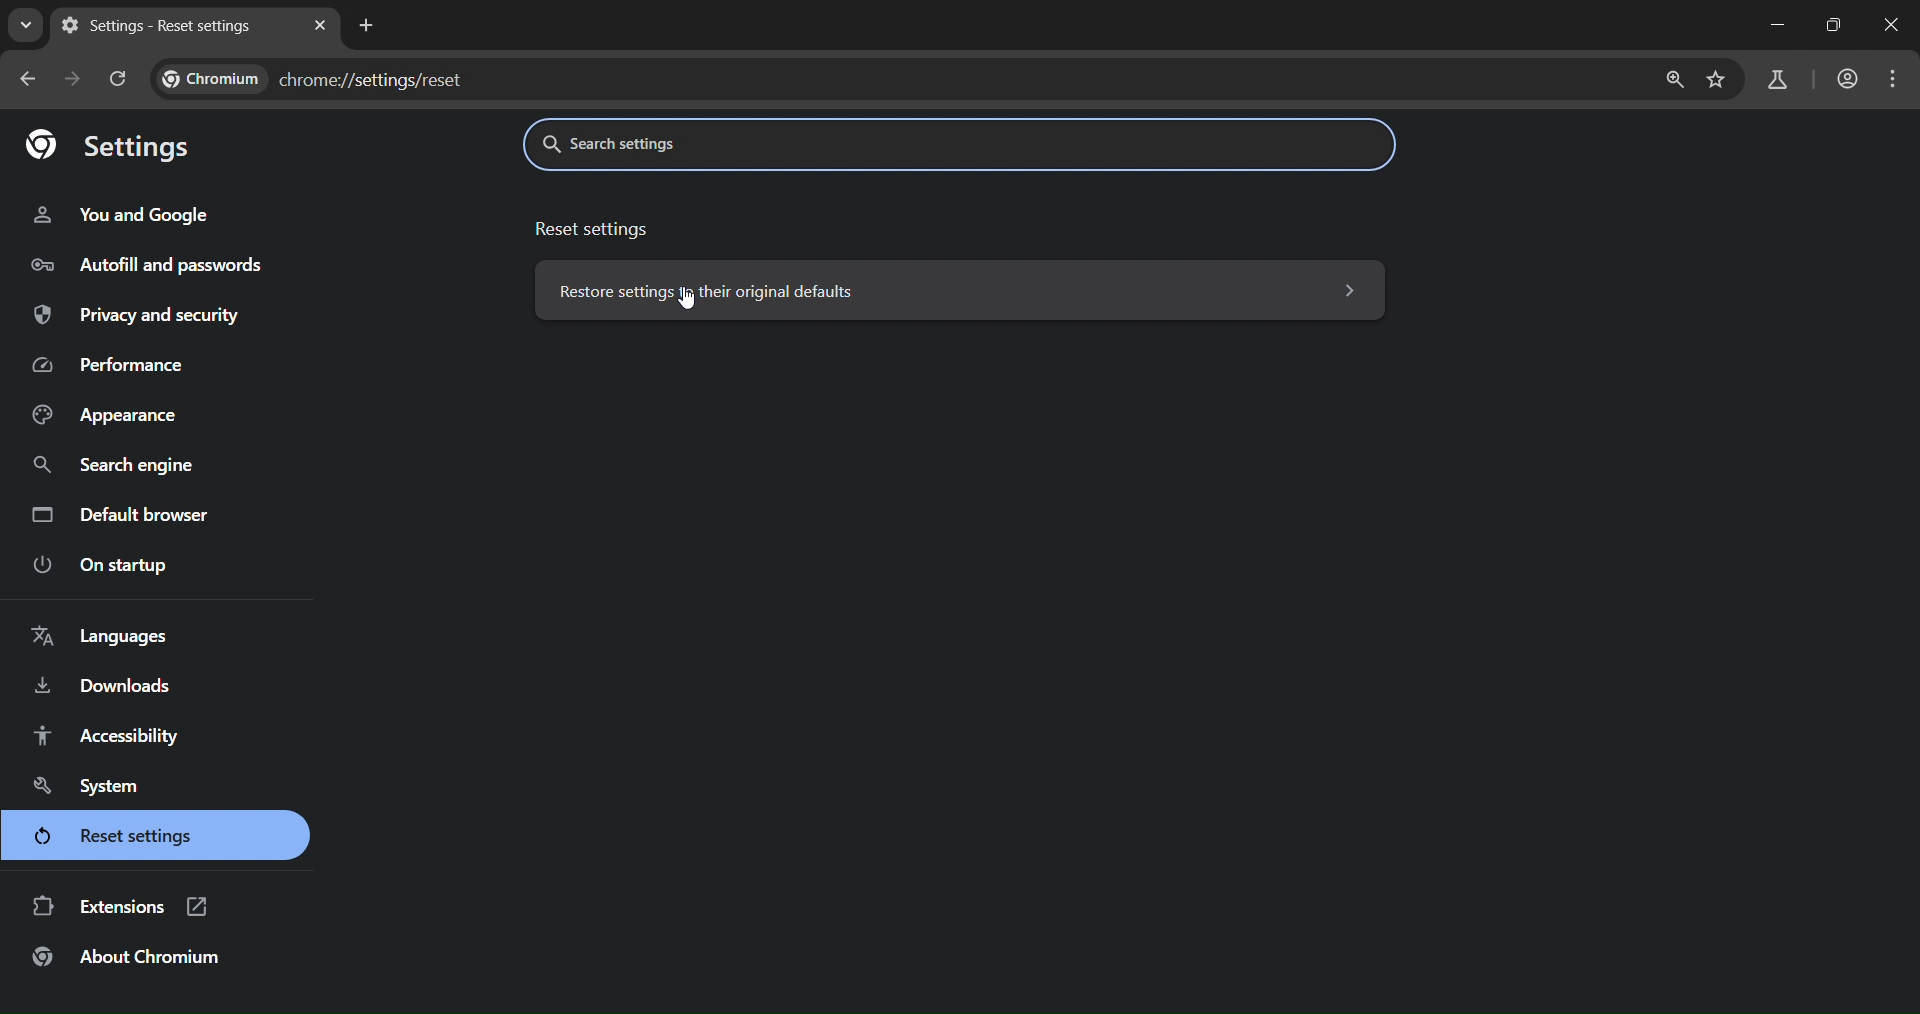 Image resolution: width=1920 pixels, height=1014 pixels. I want to click on settings - reset settings, so click(161, 25).